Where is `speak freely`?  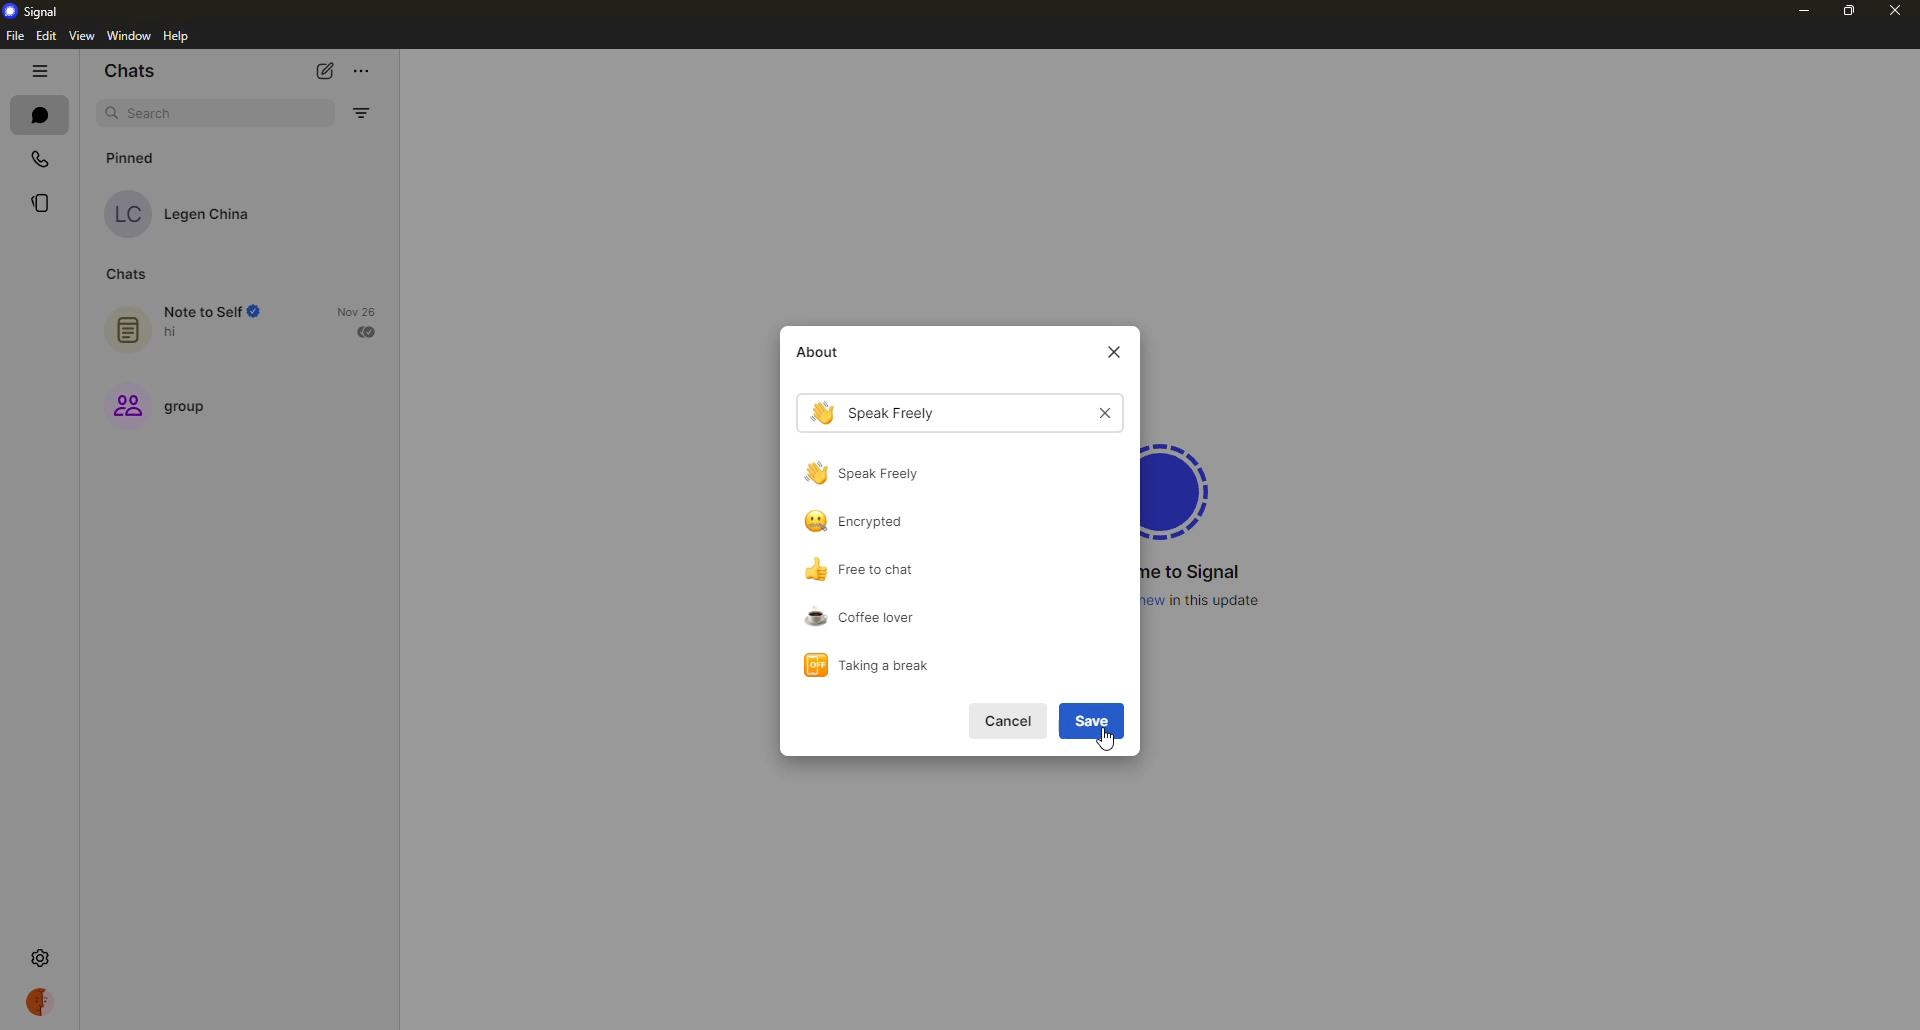 speak freely is located at coordinates (875, 413).